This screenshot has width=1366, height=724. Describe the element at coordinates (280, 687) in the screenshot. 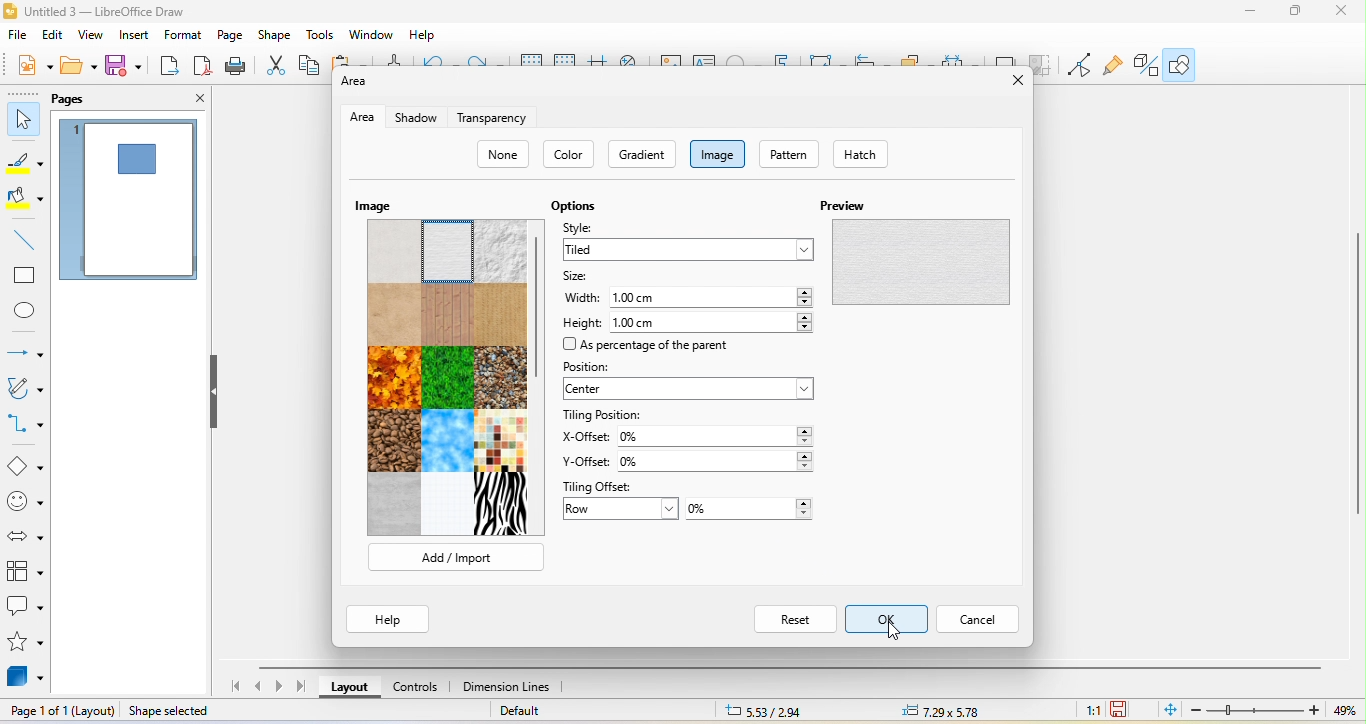

I see `next page` at that location.